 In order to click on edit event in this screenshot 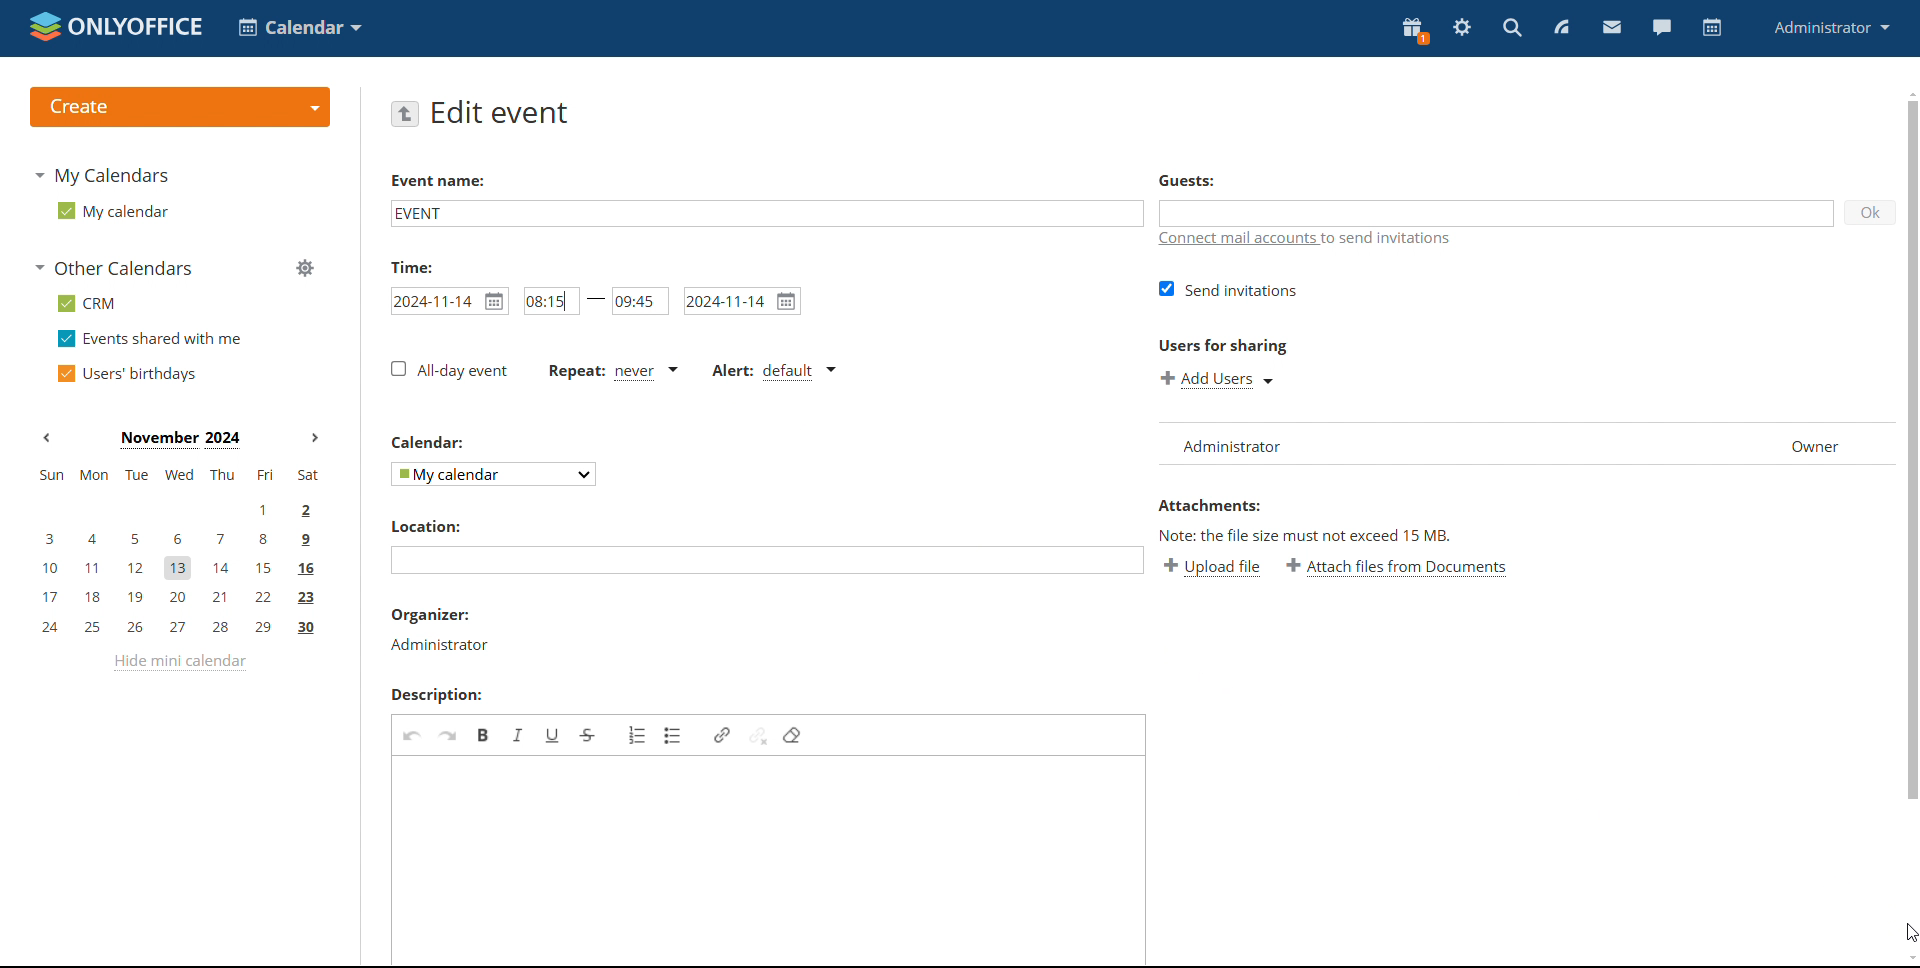, I will do `click(501, 113)`.